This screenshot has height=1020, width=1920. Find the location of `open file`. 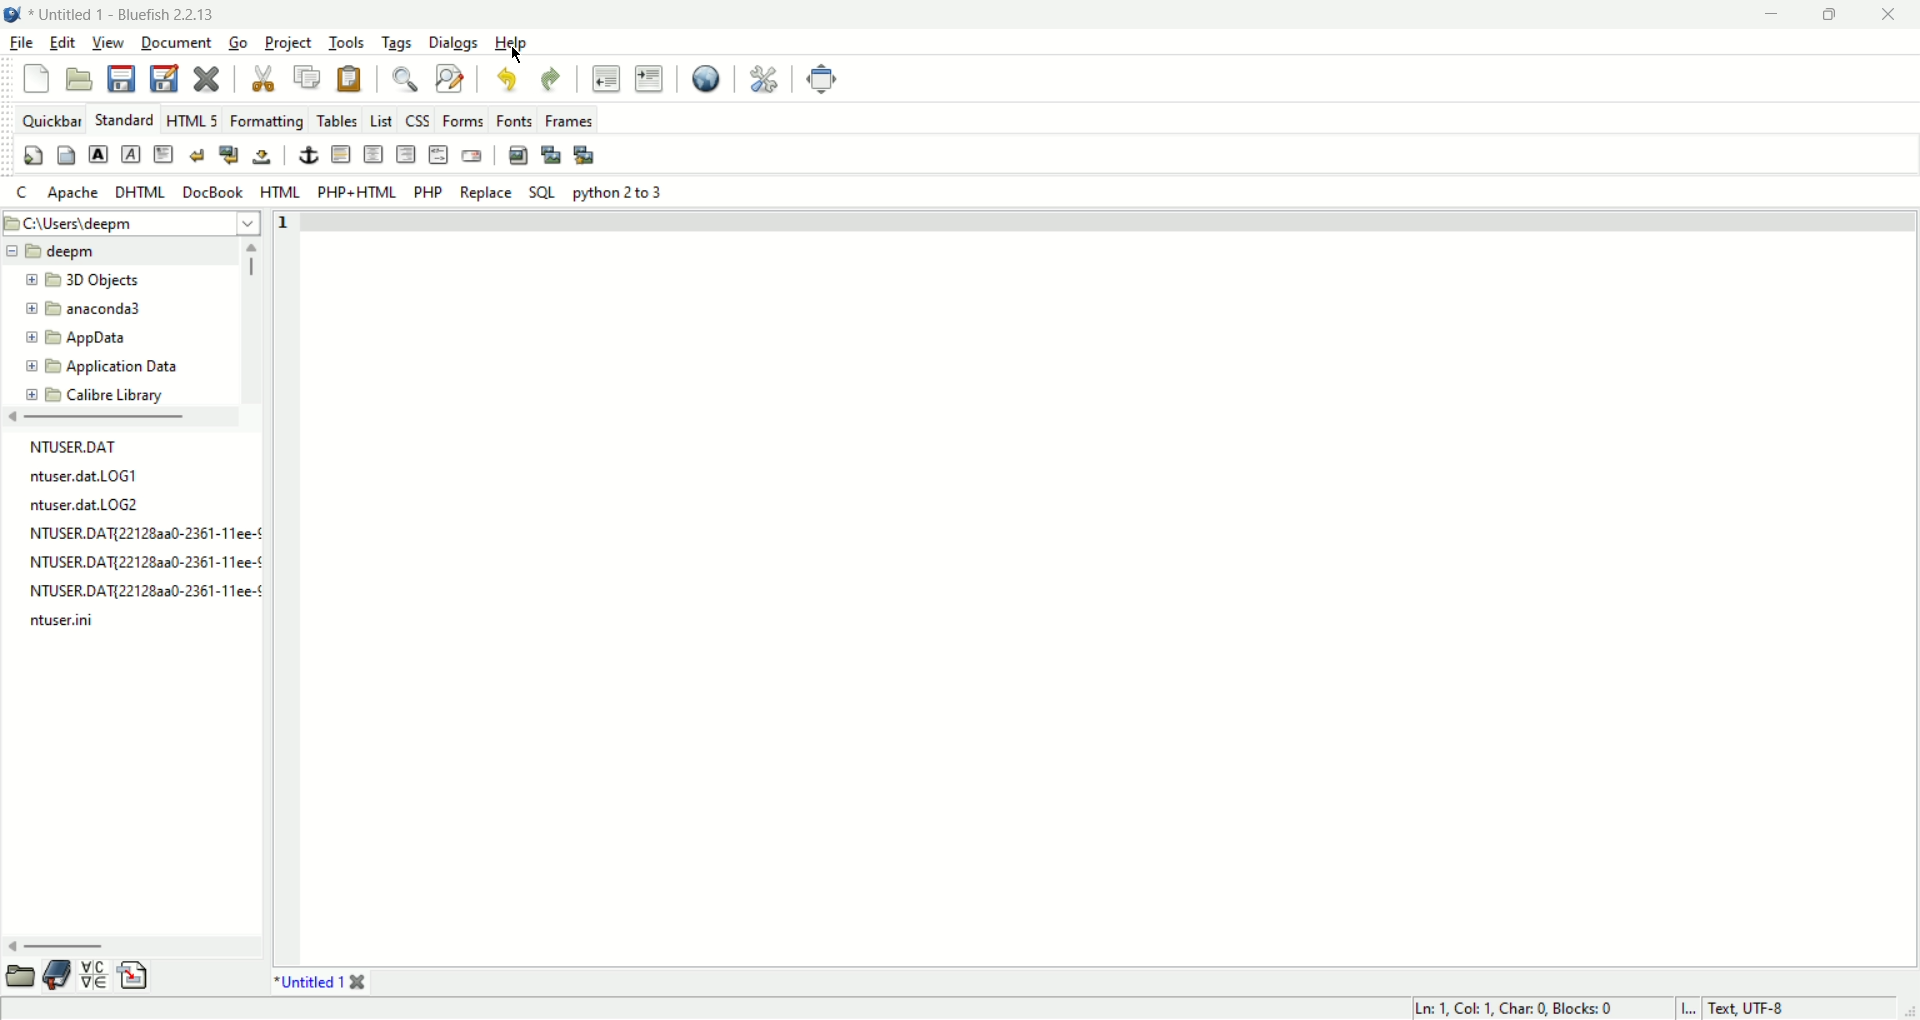

open file is located at coordinates (79, 80).